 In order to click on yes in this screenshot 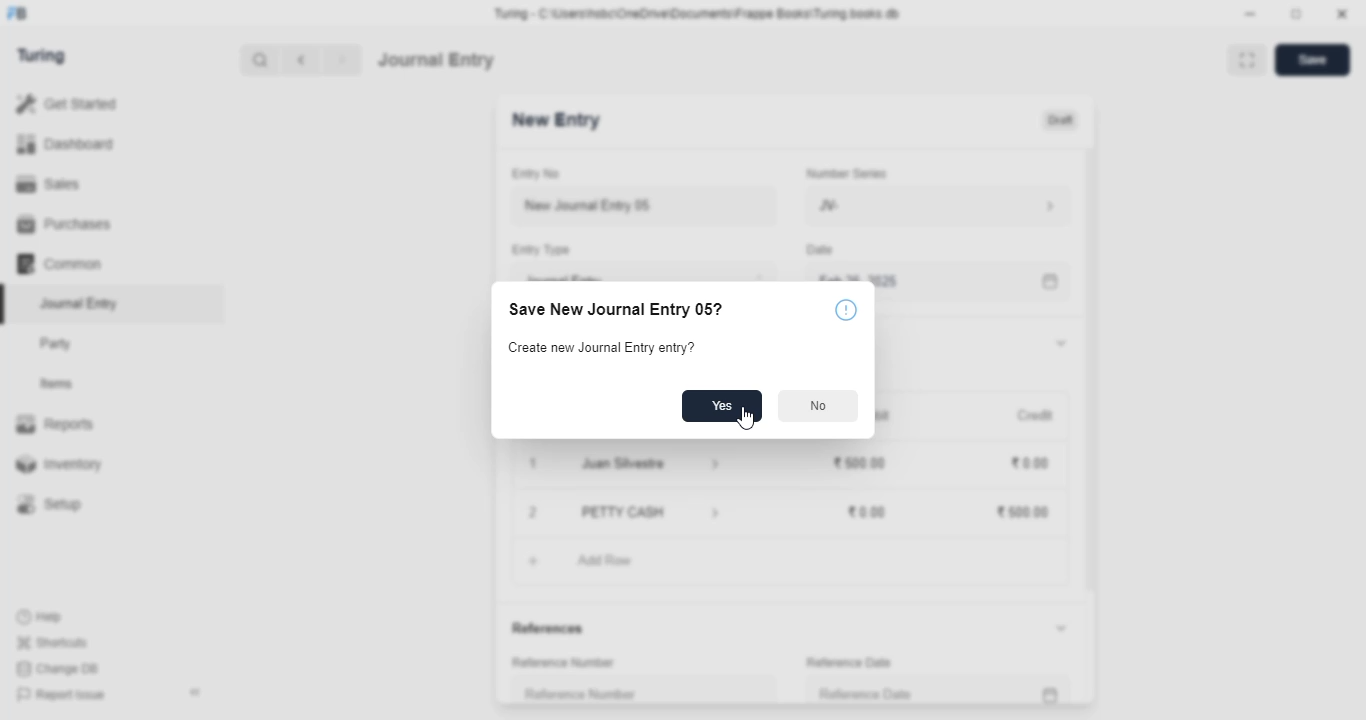, I will do `click(723, 406)`.